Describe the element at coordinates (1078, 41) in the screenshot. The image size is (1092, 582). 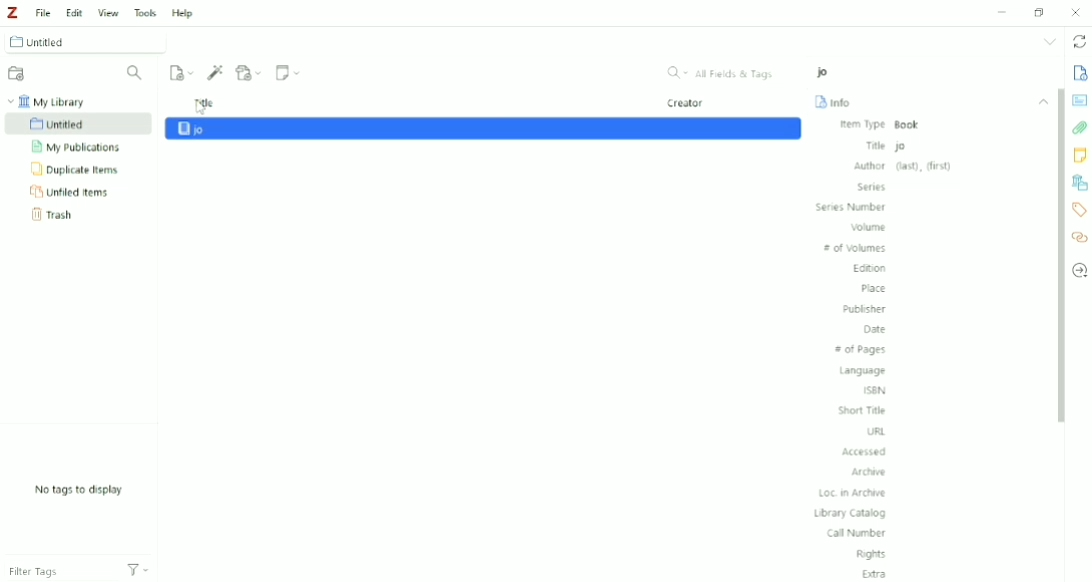
I see `Sync` at that location.